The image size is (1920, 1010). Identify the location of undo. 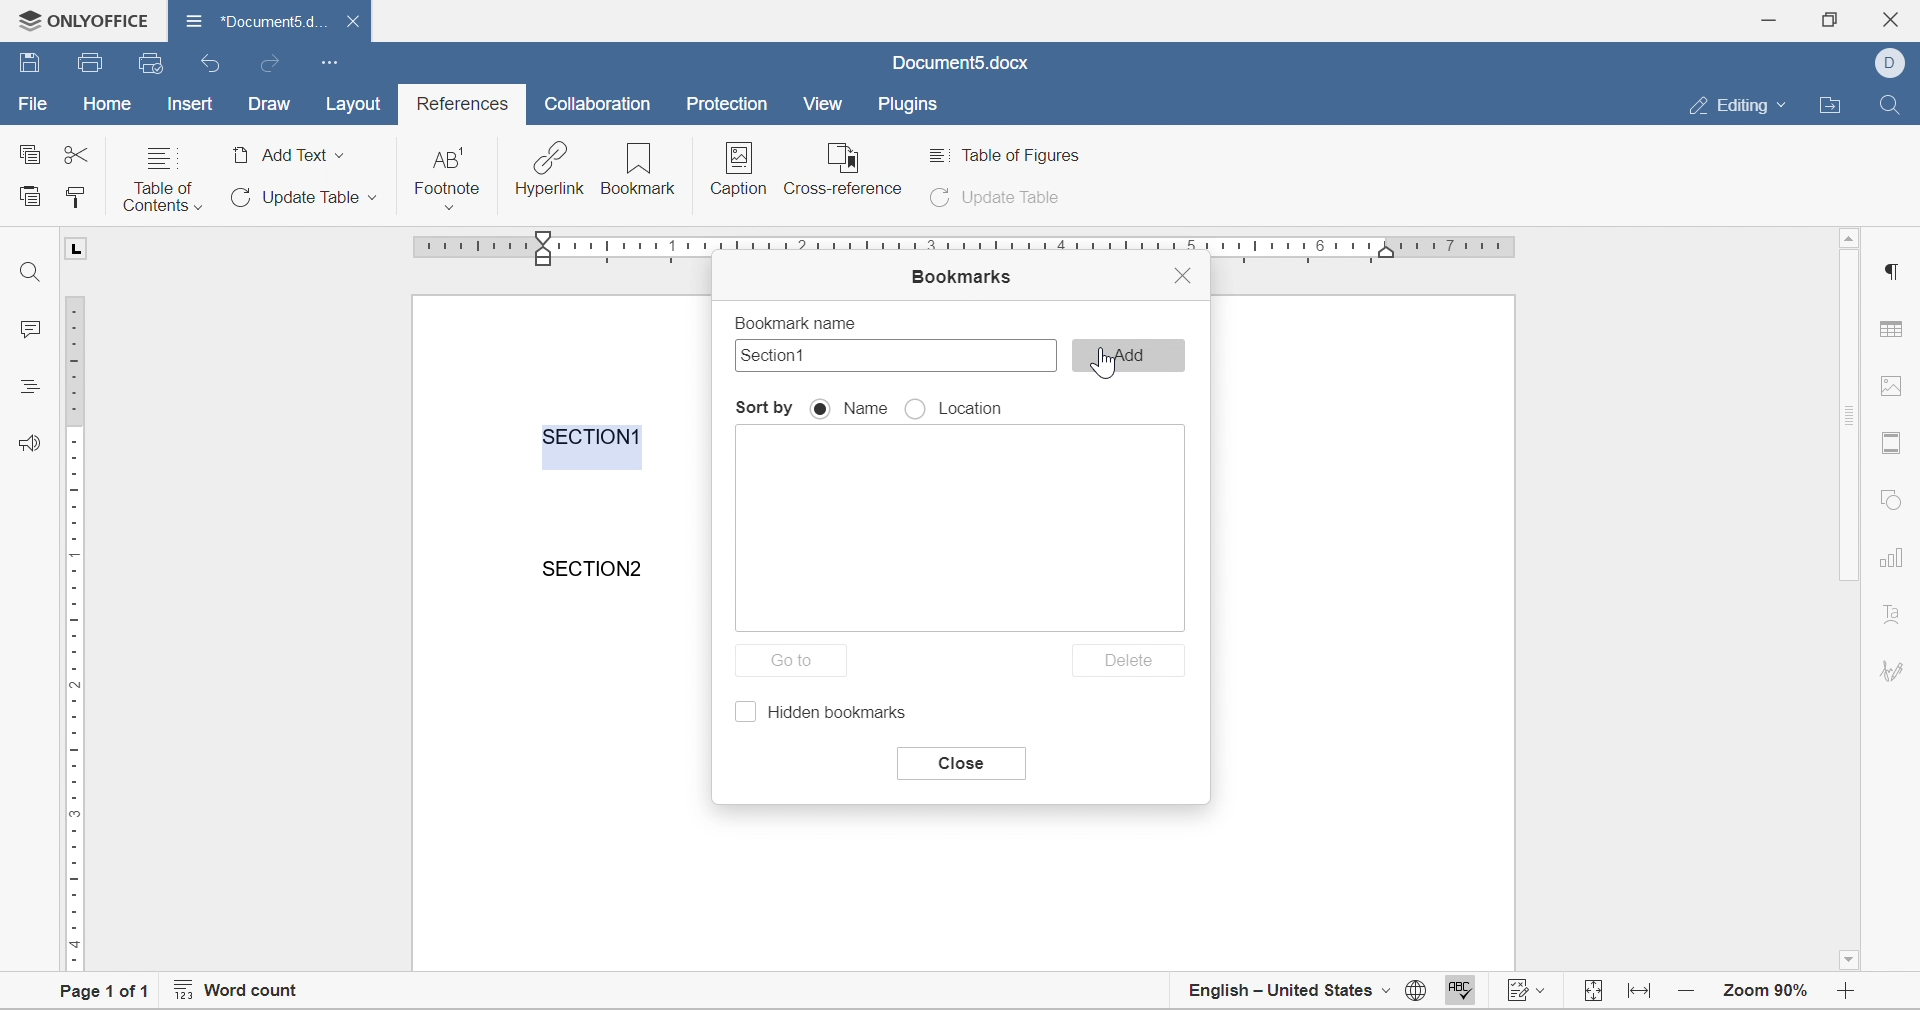
(213, 65).